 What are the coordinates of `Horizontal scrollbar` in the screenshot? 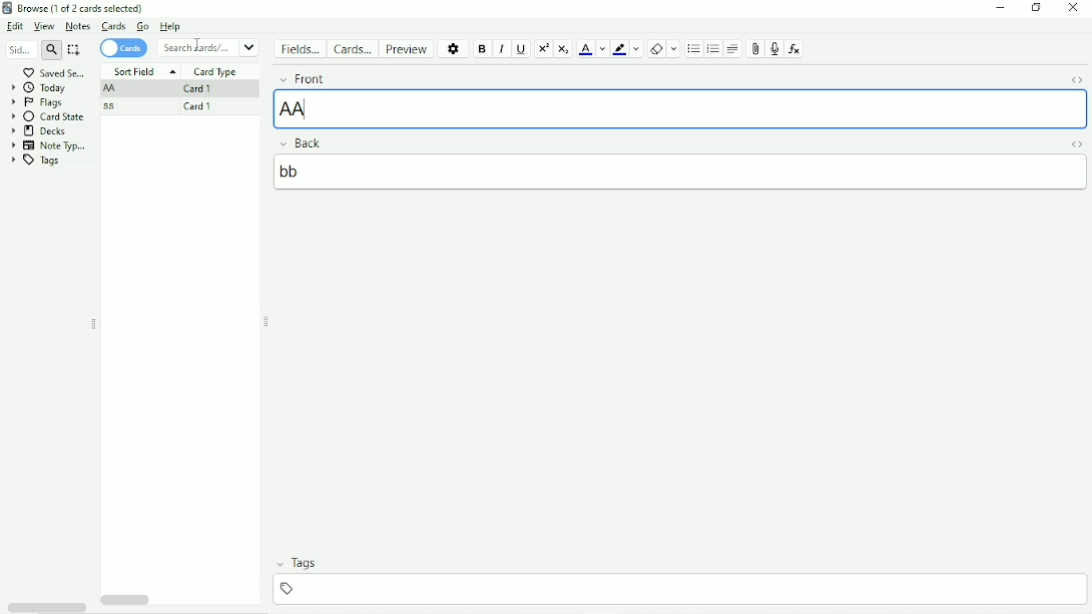 It's located at (128, 598).